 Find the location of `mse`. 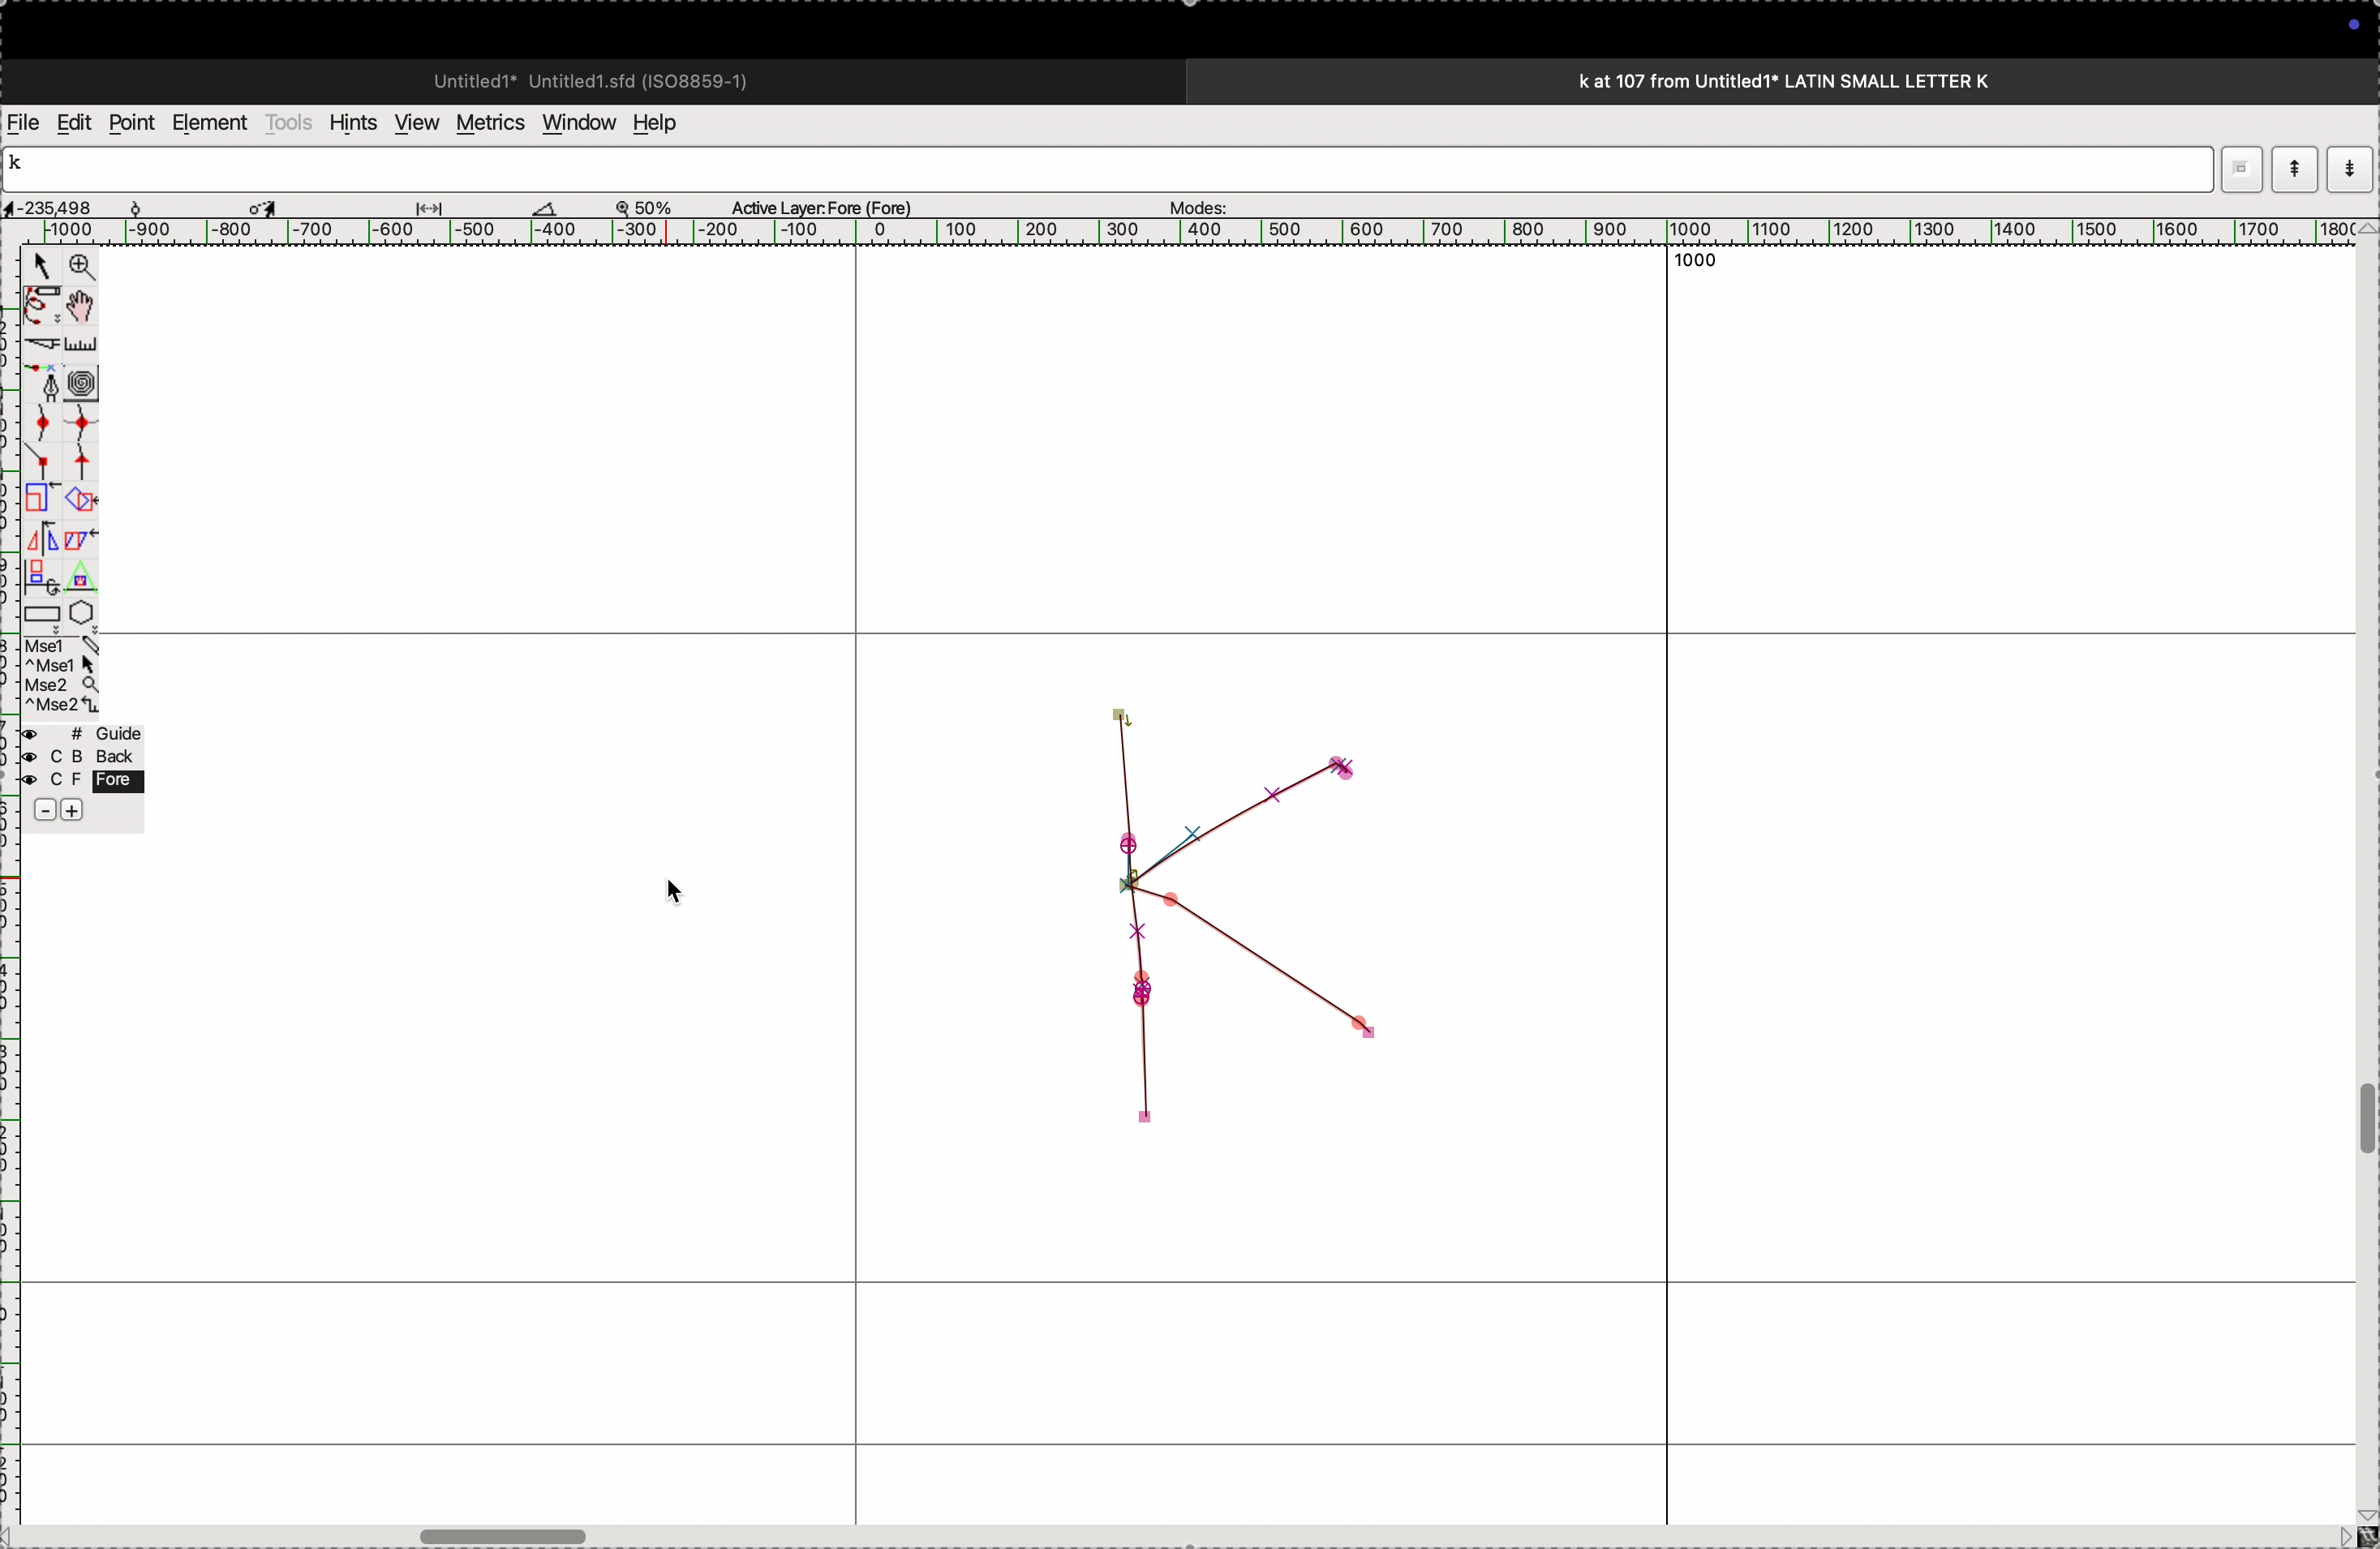

mse is located at coordinates (63, 676).